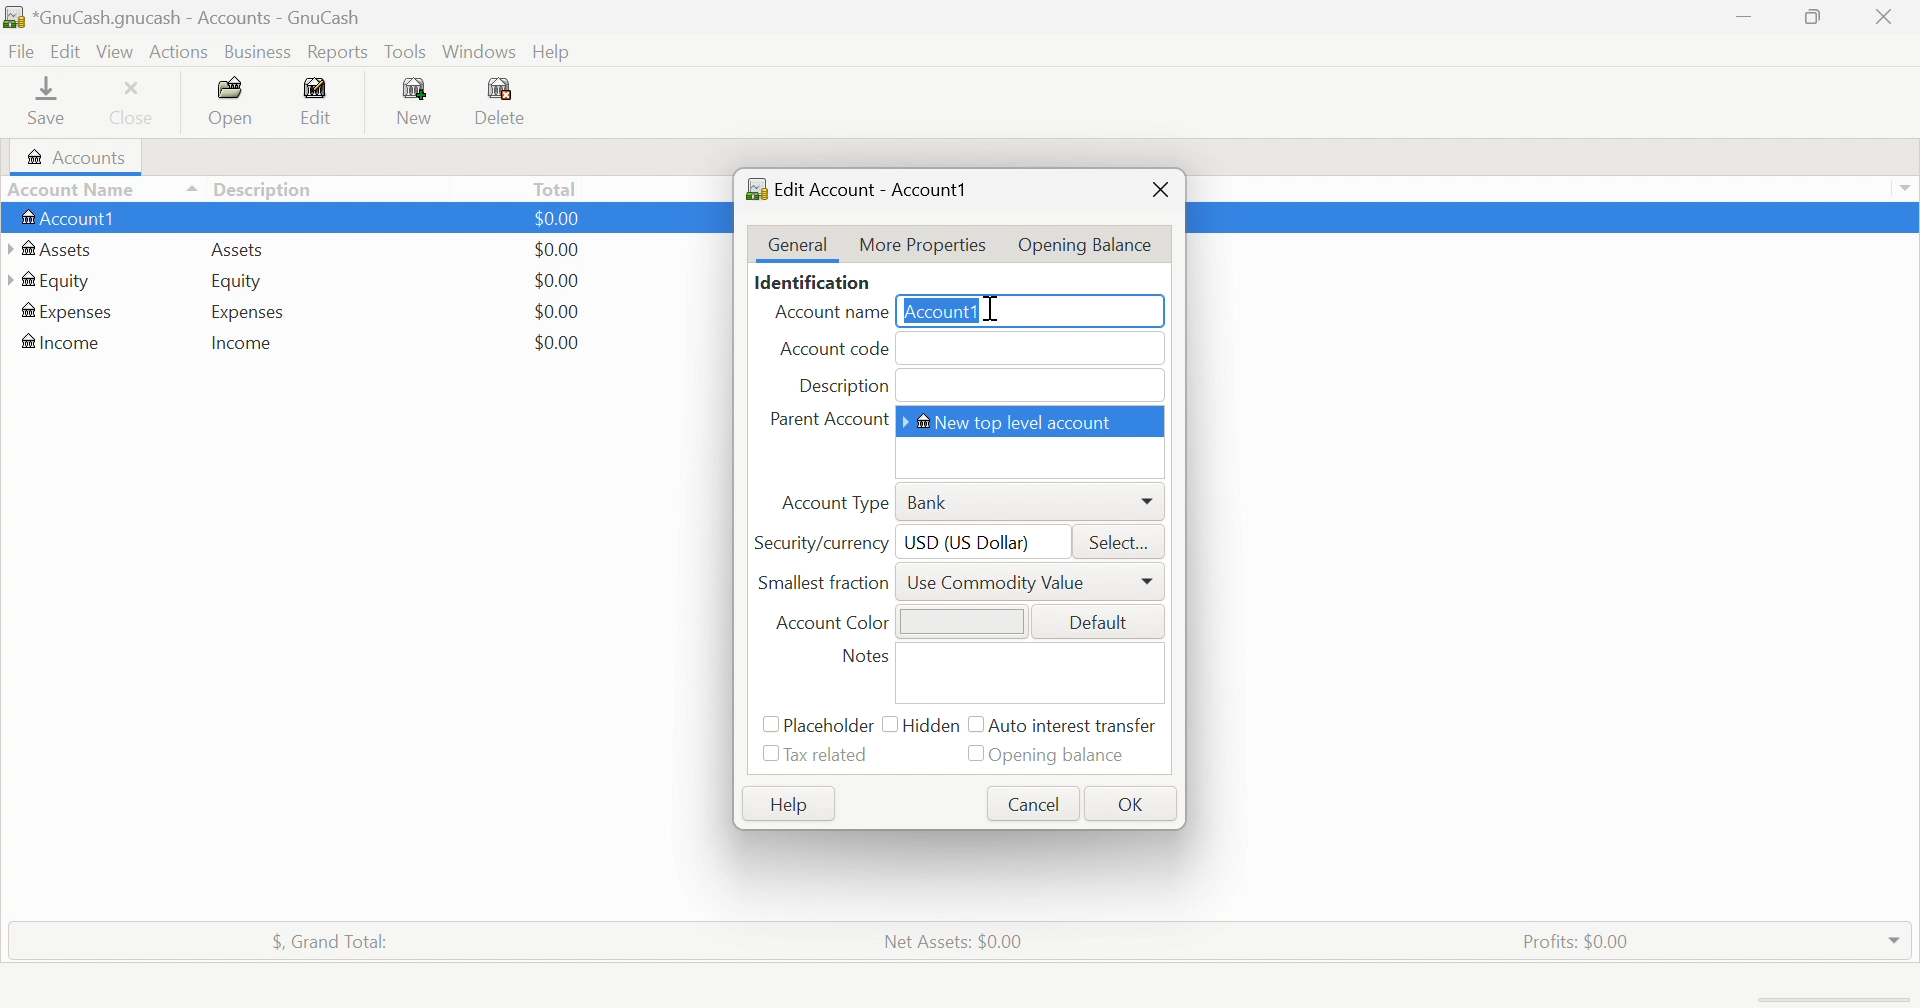  Describe the element at coordinates (233, 251) in the screenshot. I see `Assets` at that location.